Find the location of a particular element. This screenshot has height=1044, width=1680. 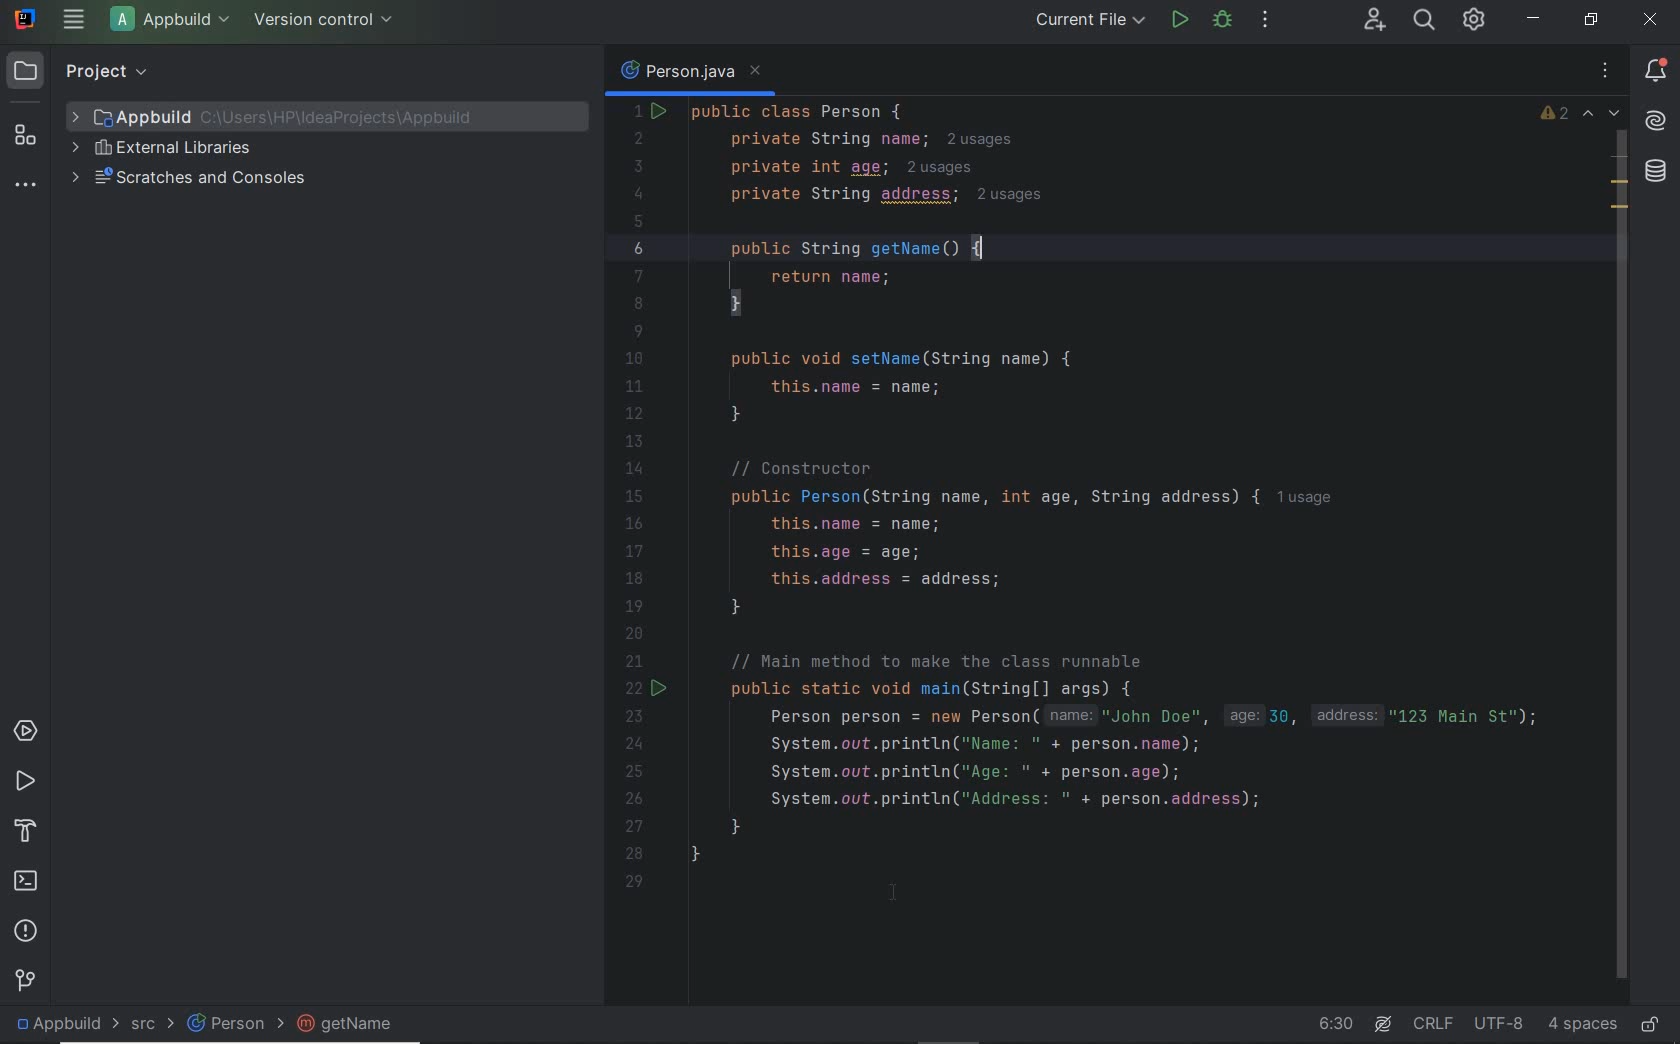

external libraries is located at coordinates (163, 148).